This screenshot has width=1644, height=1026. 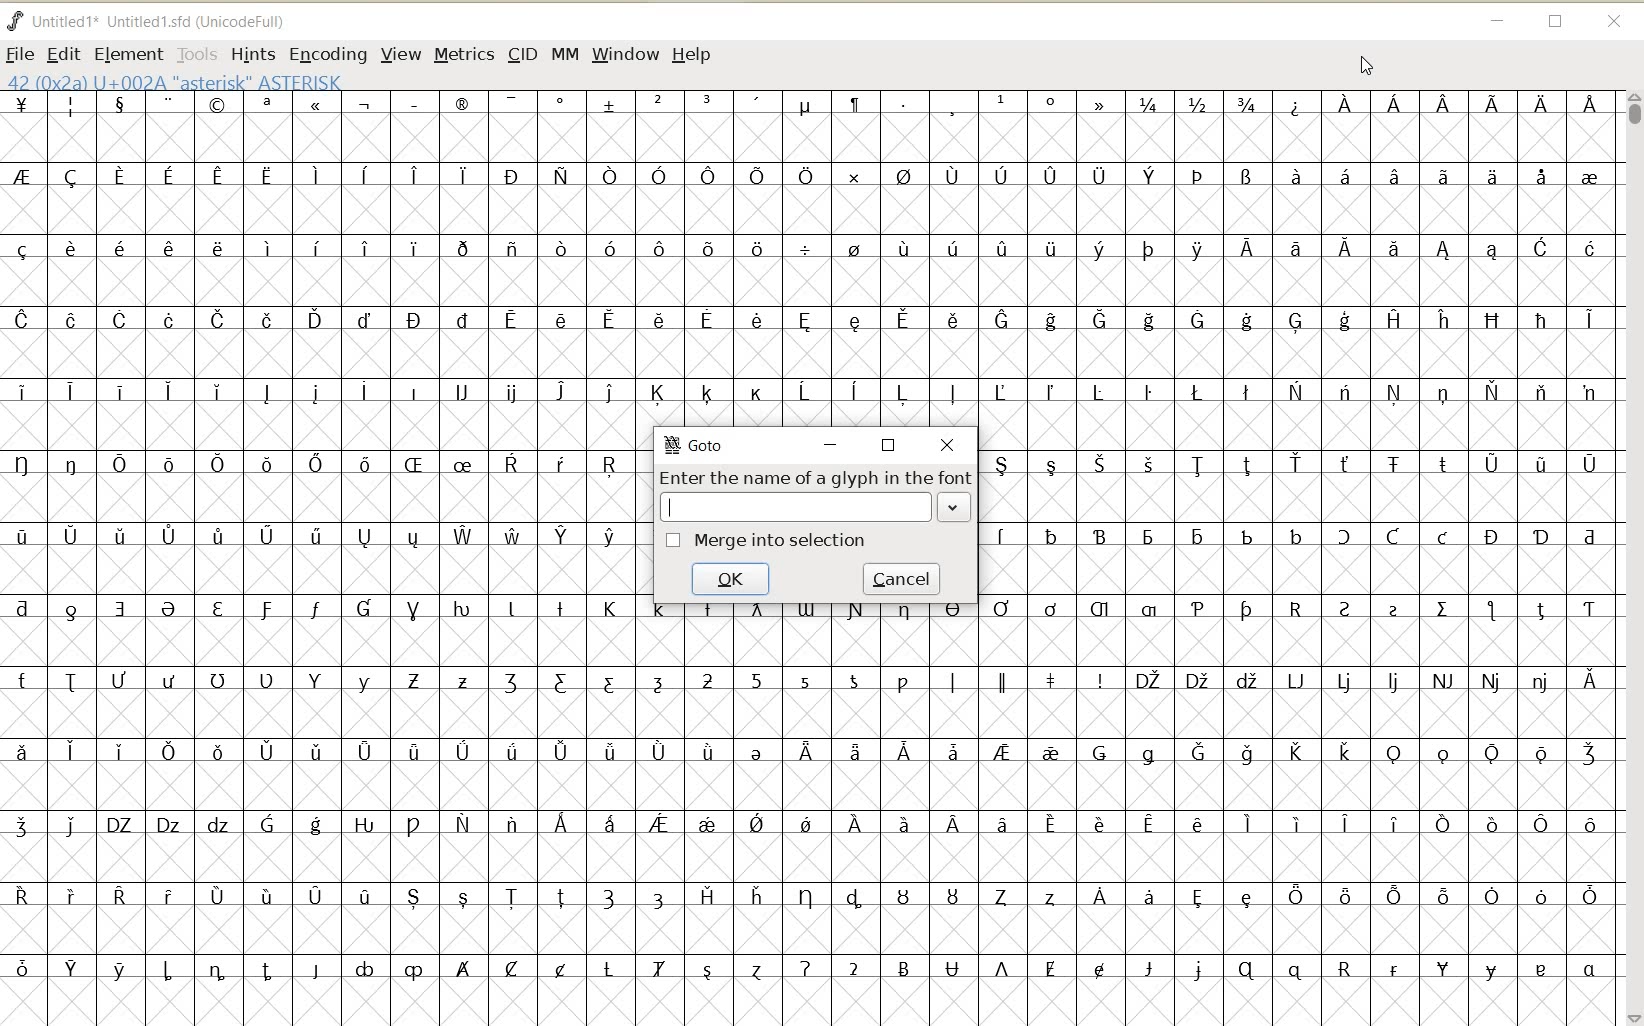 I want to click on GoTo, so click(x=696, y=448).